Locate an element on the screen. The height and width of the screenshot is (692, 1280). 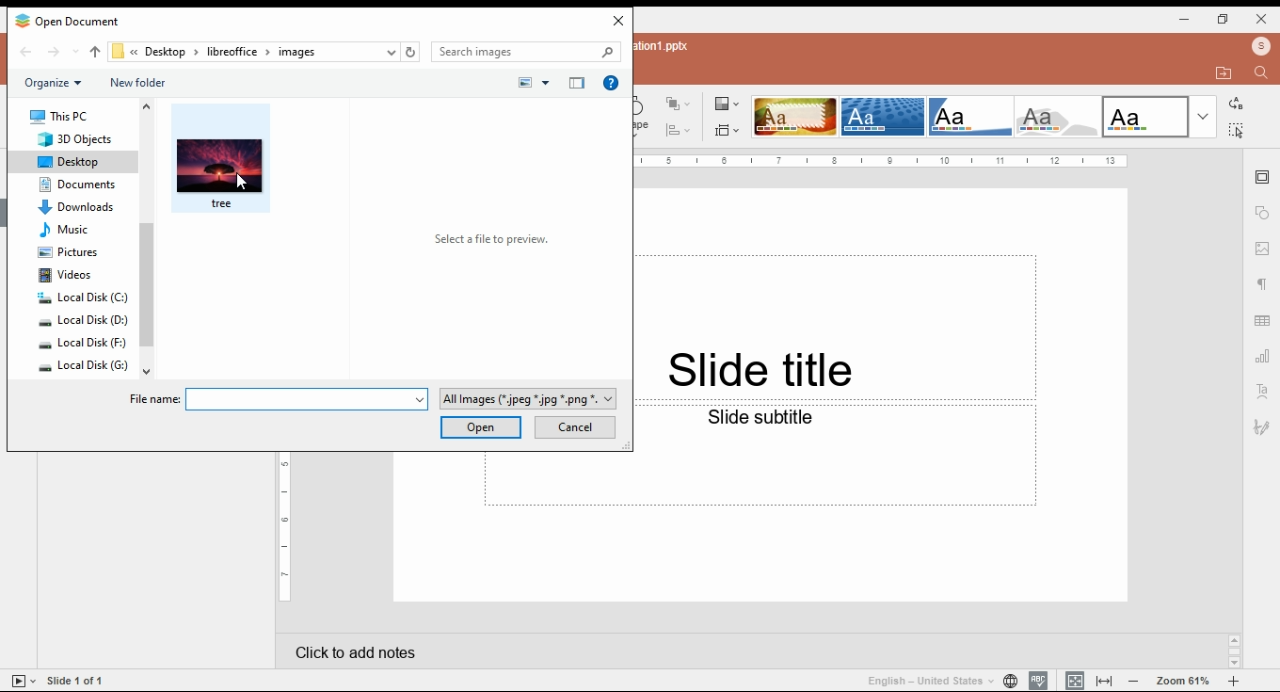
recent locations is located at coordinates (390, 53).